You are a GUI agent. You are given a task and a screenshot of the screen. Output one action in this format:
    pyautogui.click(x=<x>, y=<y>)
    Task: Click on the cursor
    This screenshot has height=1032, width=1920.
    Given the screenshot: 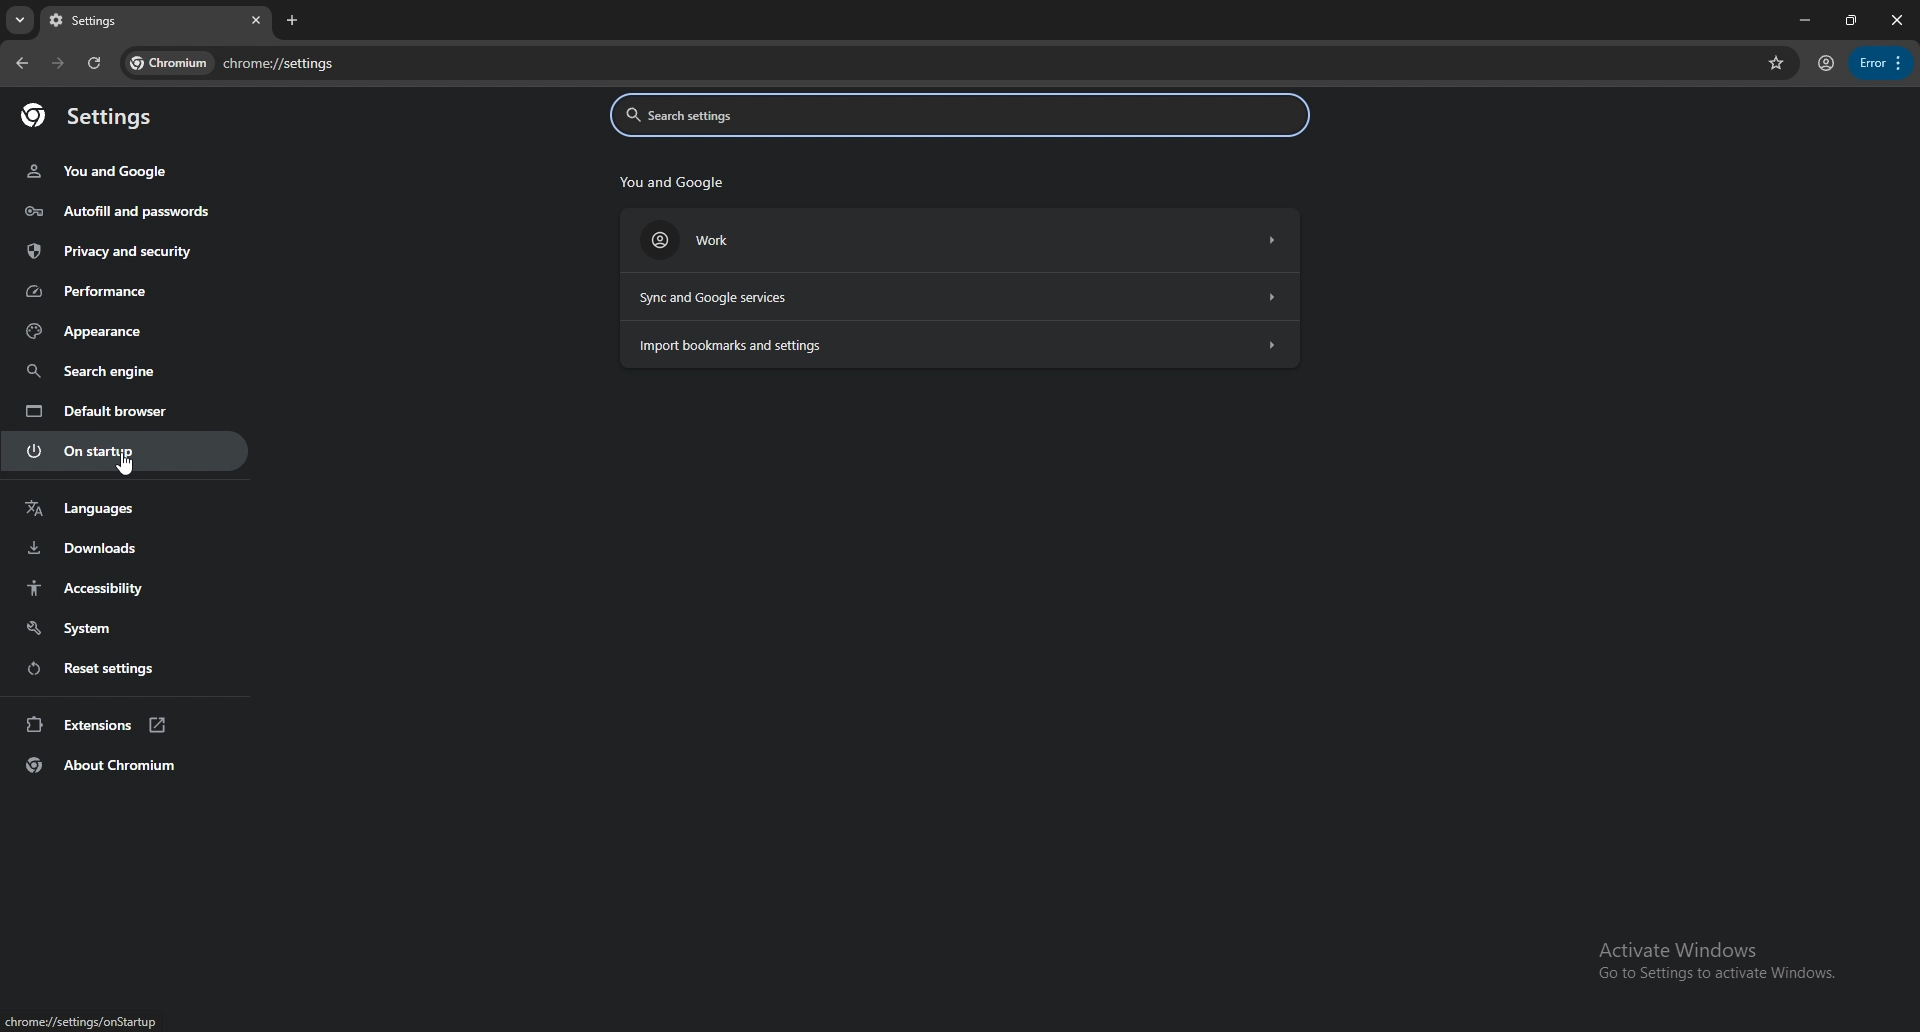 What is the action you would take?
    pyautogui.click(x=128, y=467)
    